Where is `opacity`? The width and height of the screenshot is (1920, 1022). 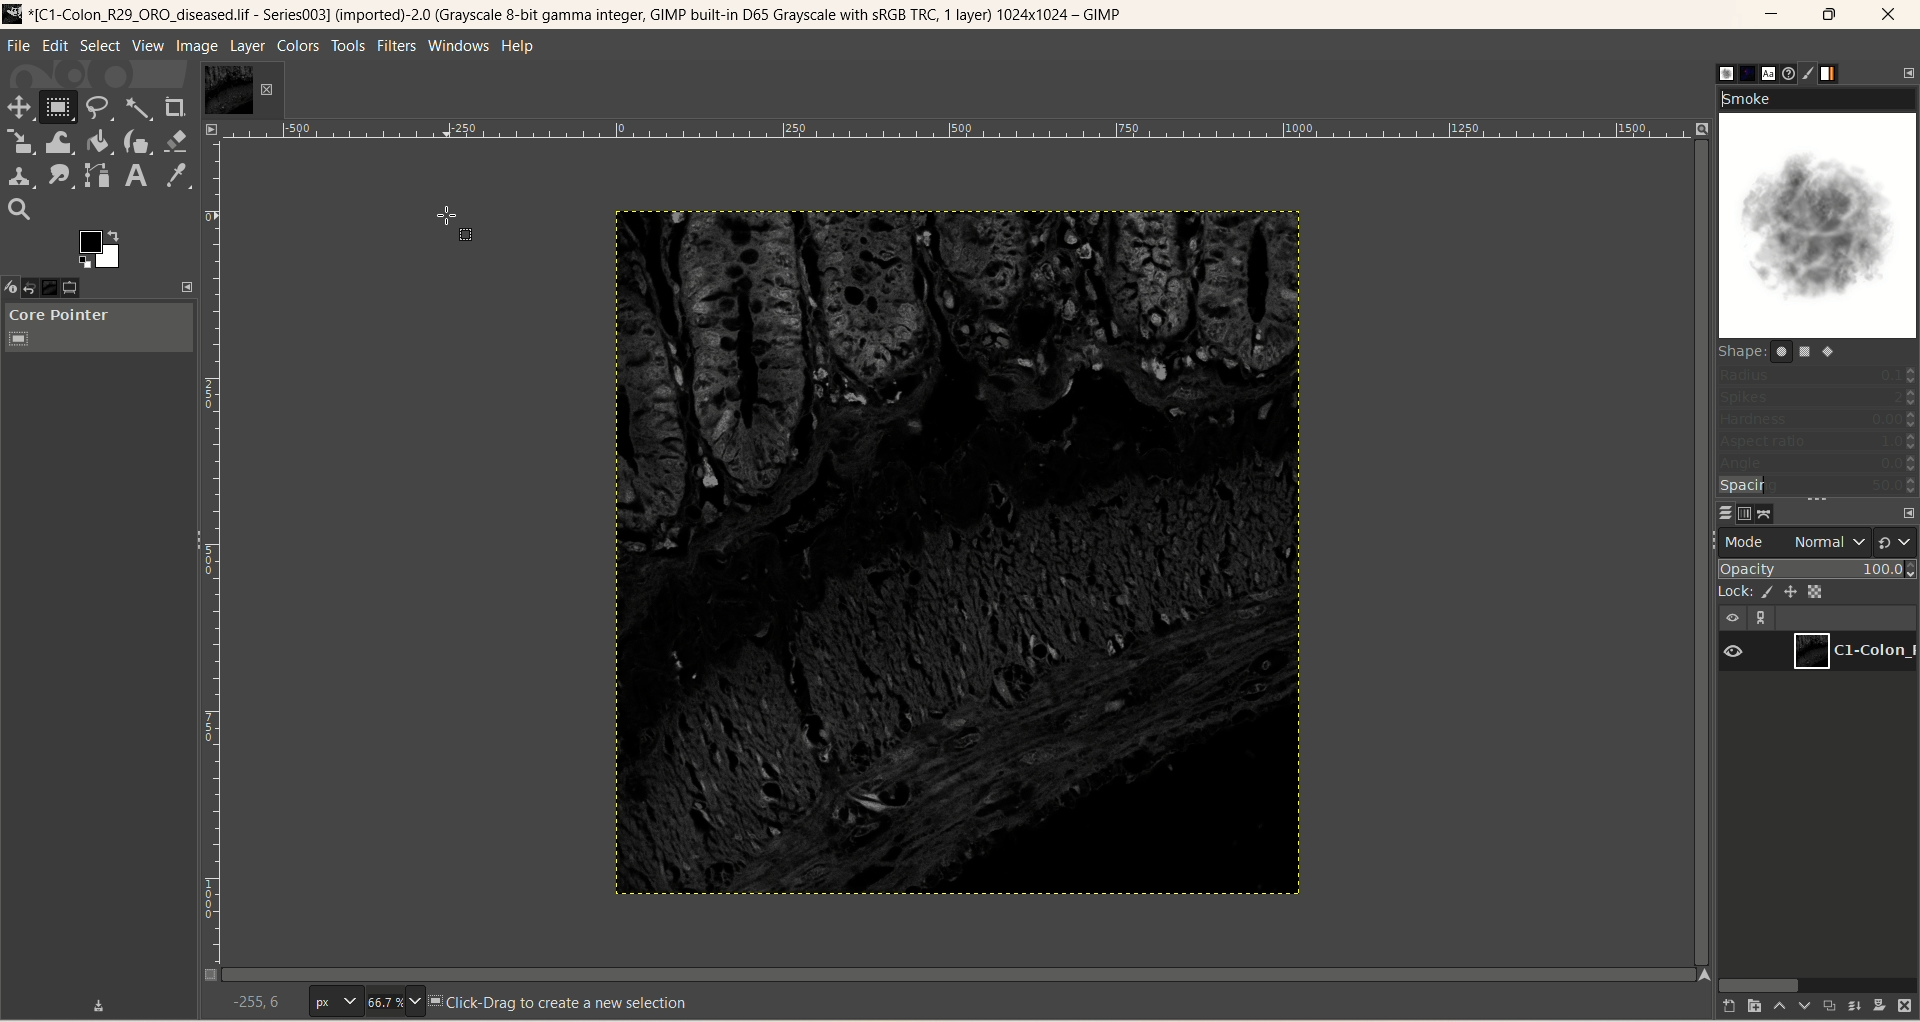 opacity is located at coordinates (1818, 569).